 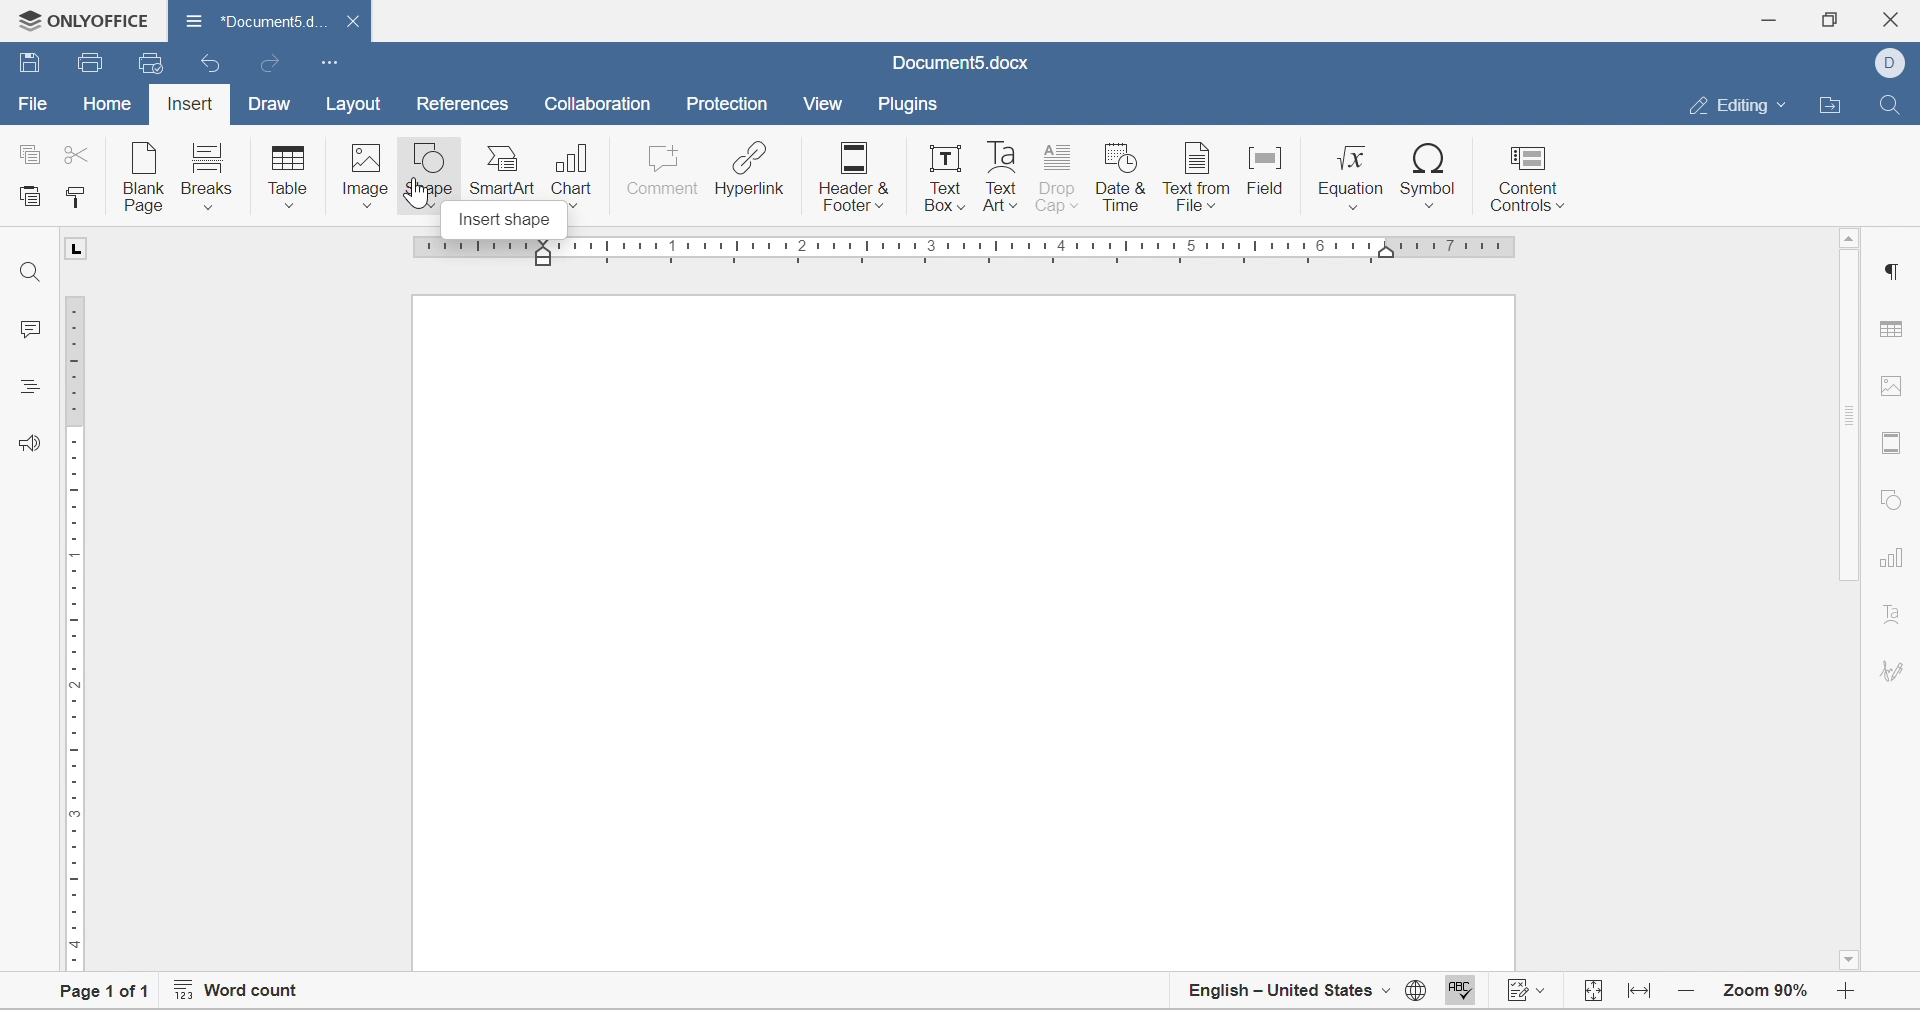 What do you see at coordinates (31, 63) in the screenshot?
I see `save` at bounding box center [31, 63].